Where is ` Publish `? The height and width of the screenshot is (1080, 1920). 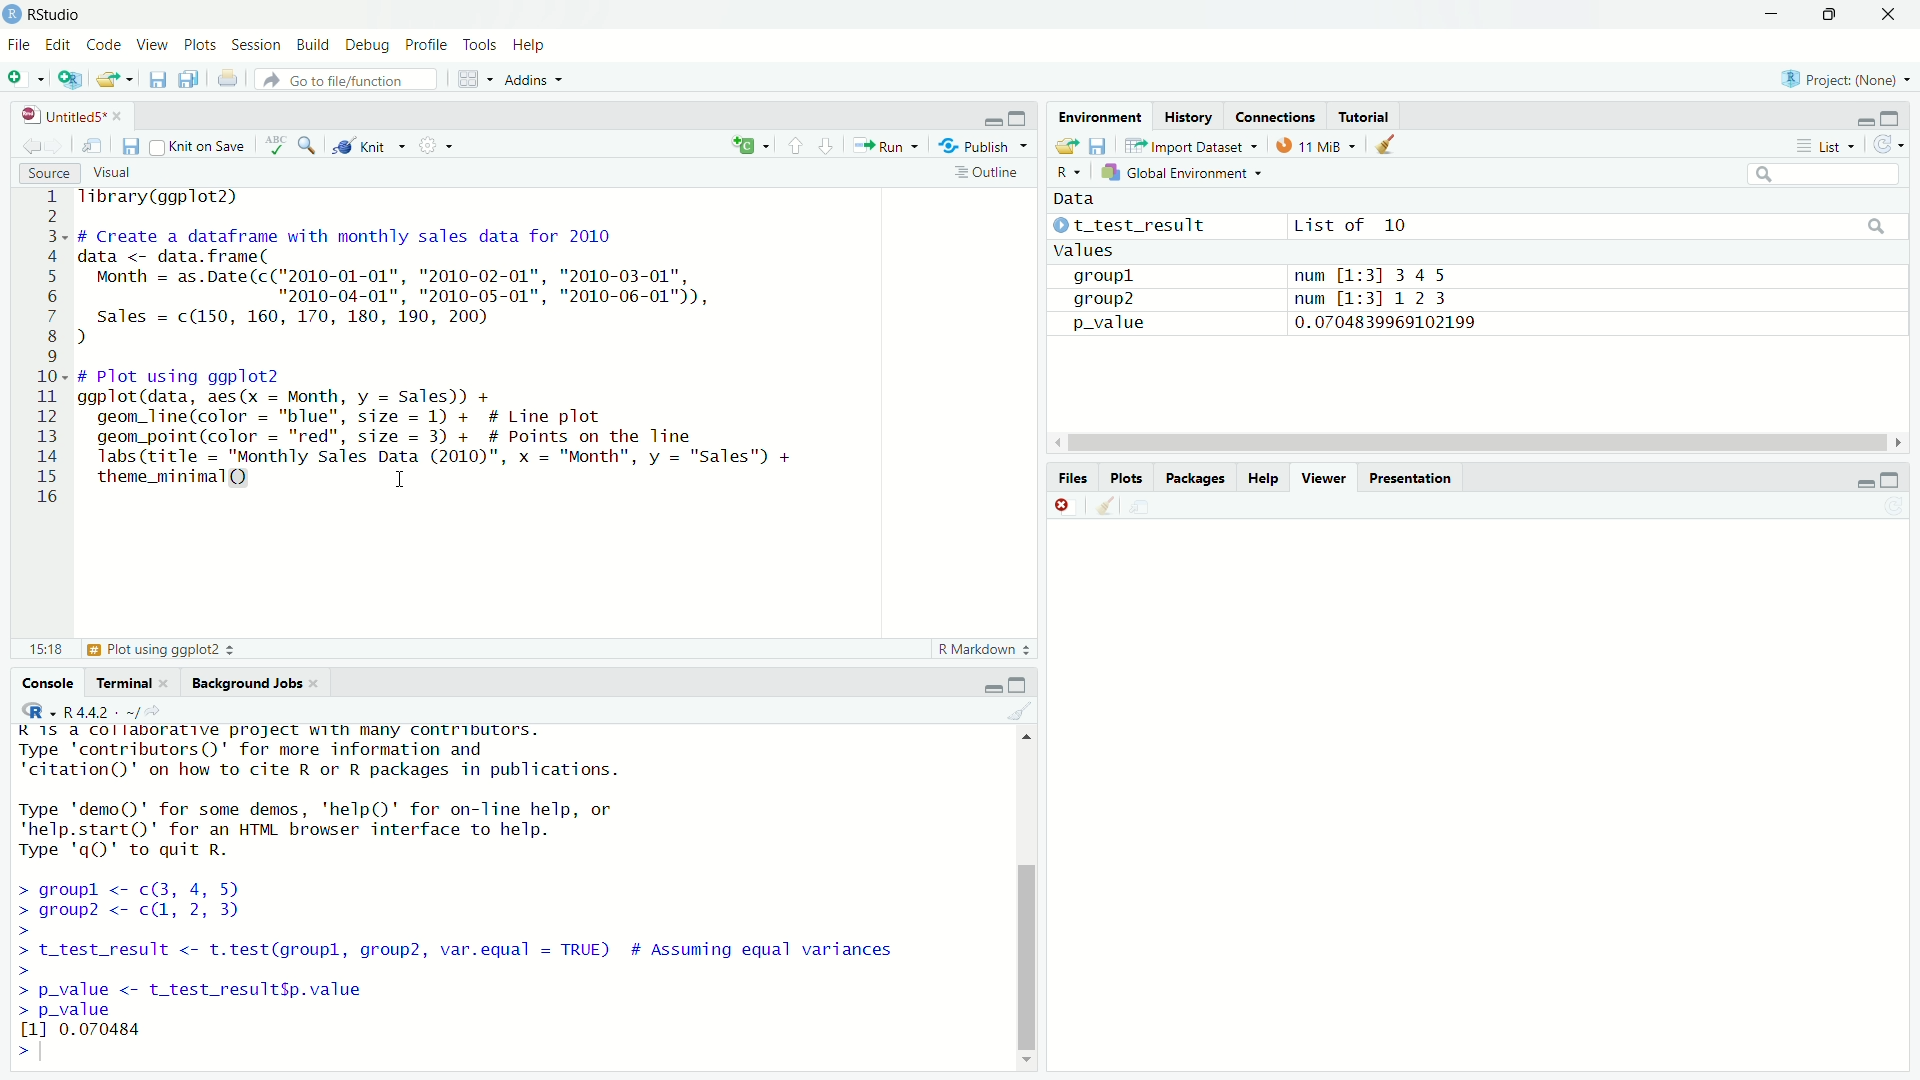  Publish  is located at coordinates (988, 146).